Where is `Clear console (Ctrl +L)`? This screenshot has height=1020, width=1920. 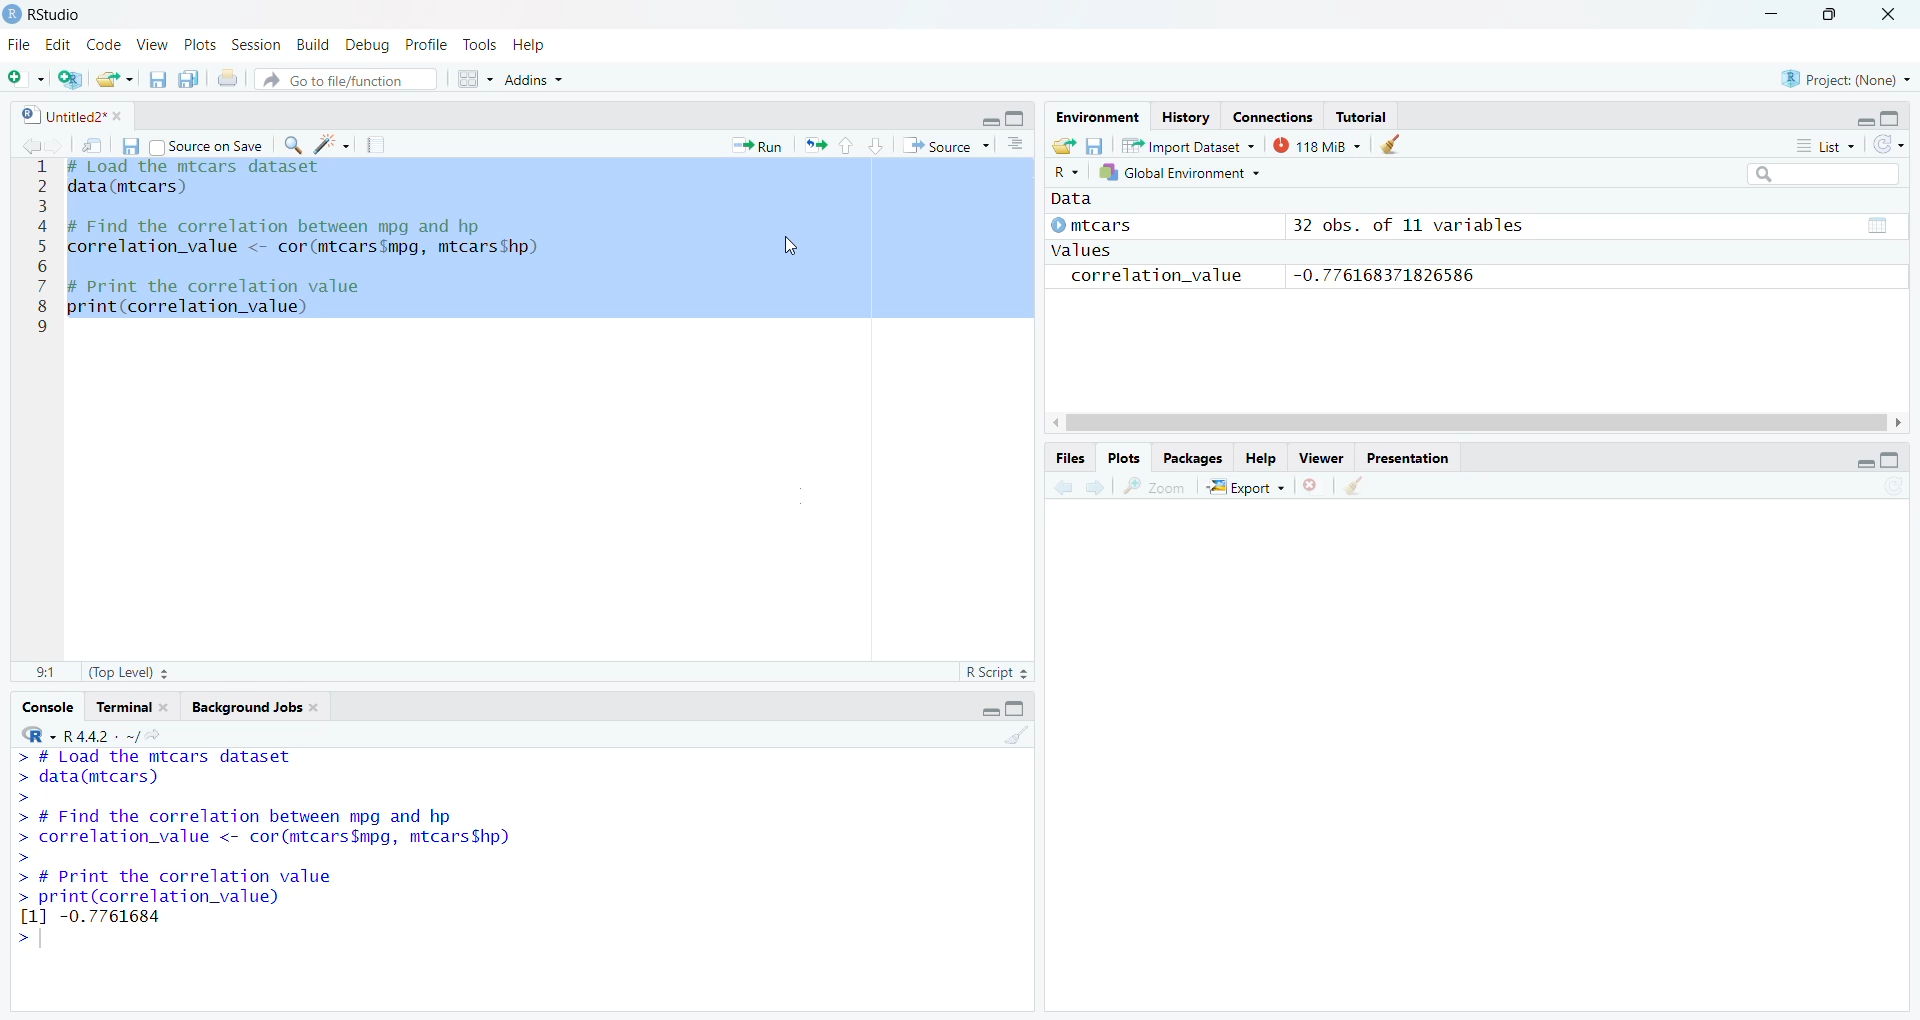
Clear console (Ctrl +L) is located at coordinates (1356, 489).